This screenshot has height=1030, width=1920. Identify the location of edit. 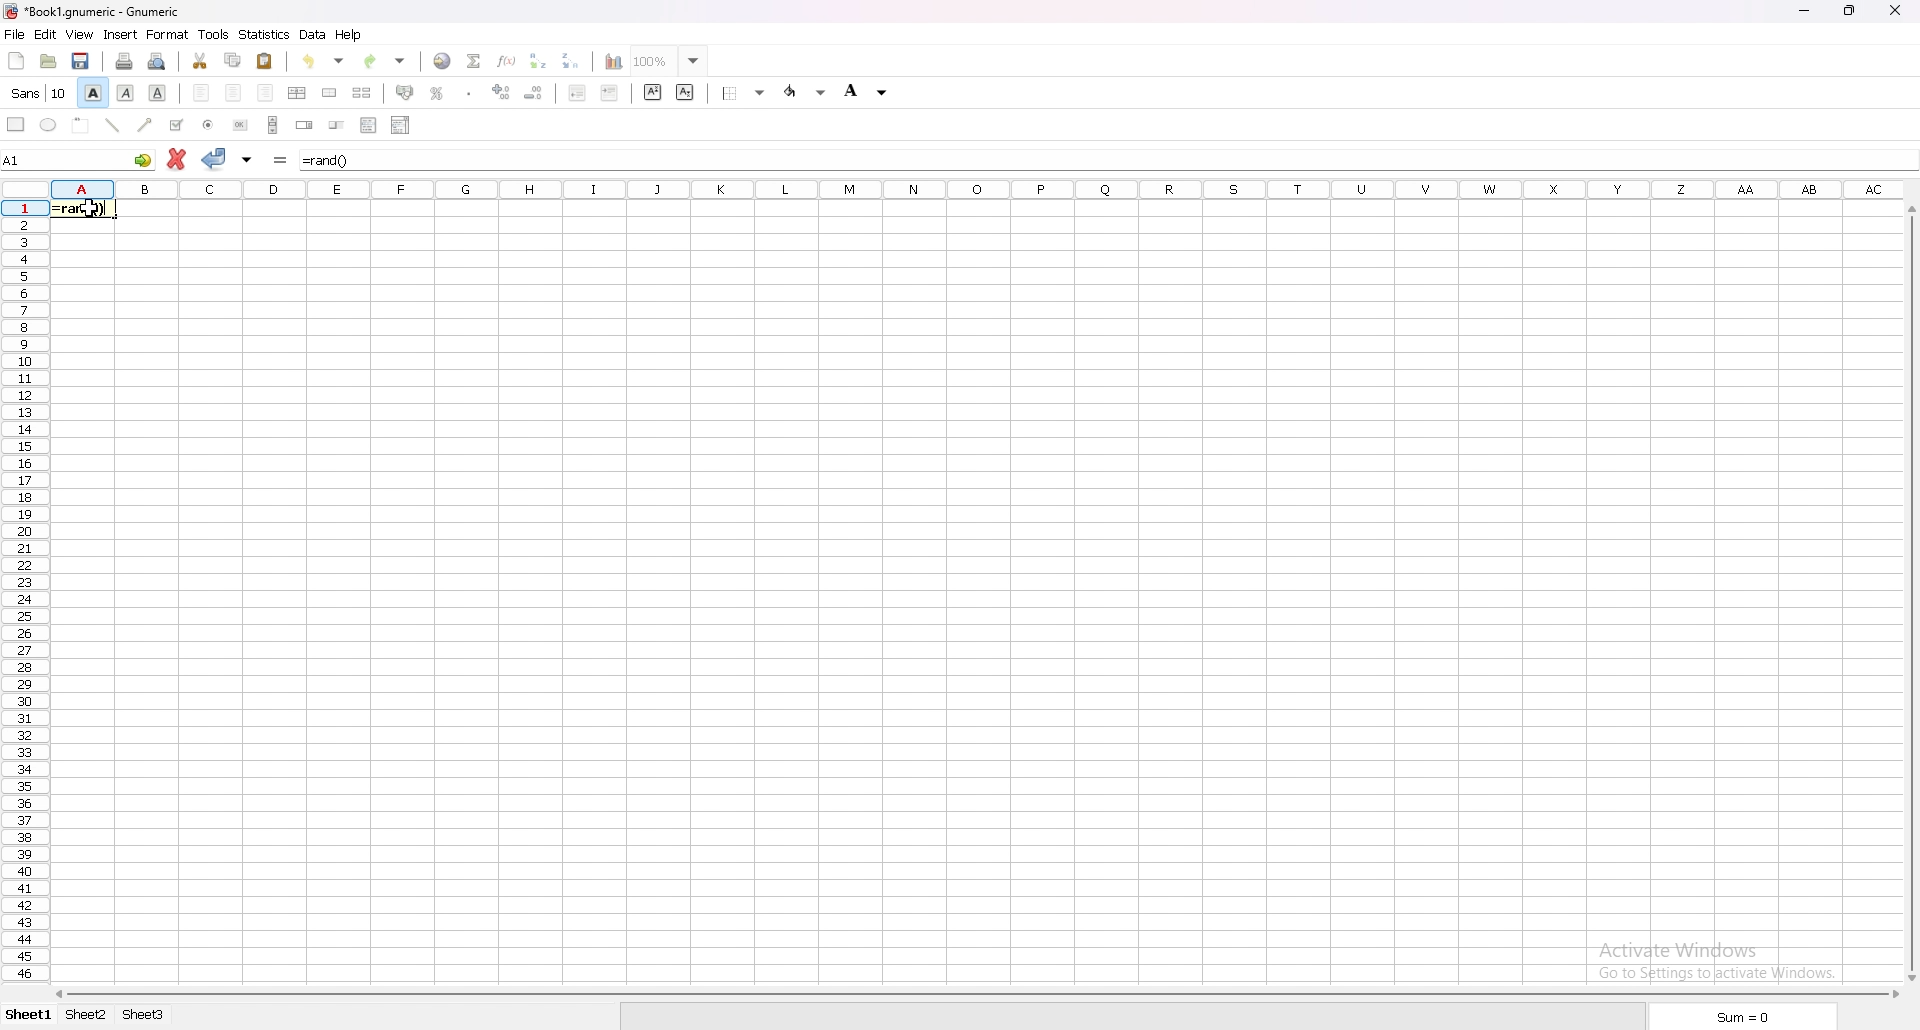
(47, 34).